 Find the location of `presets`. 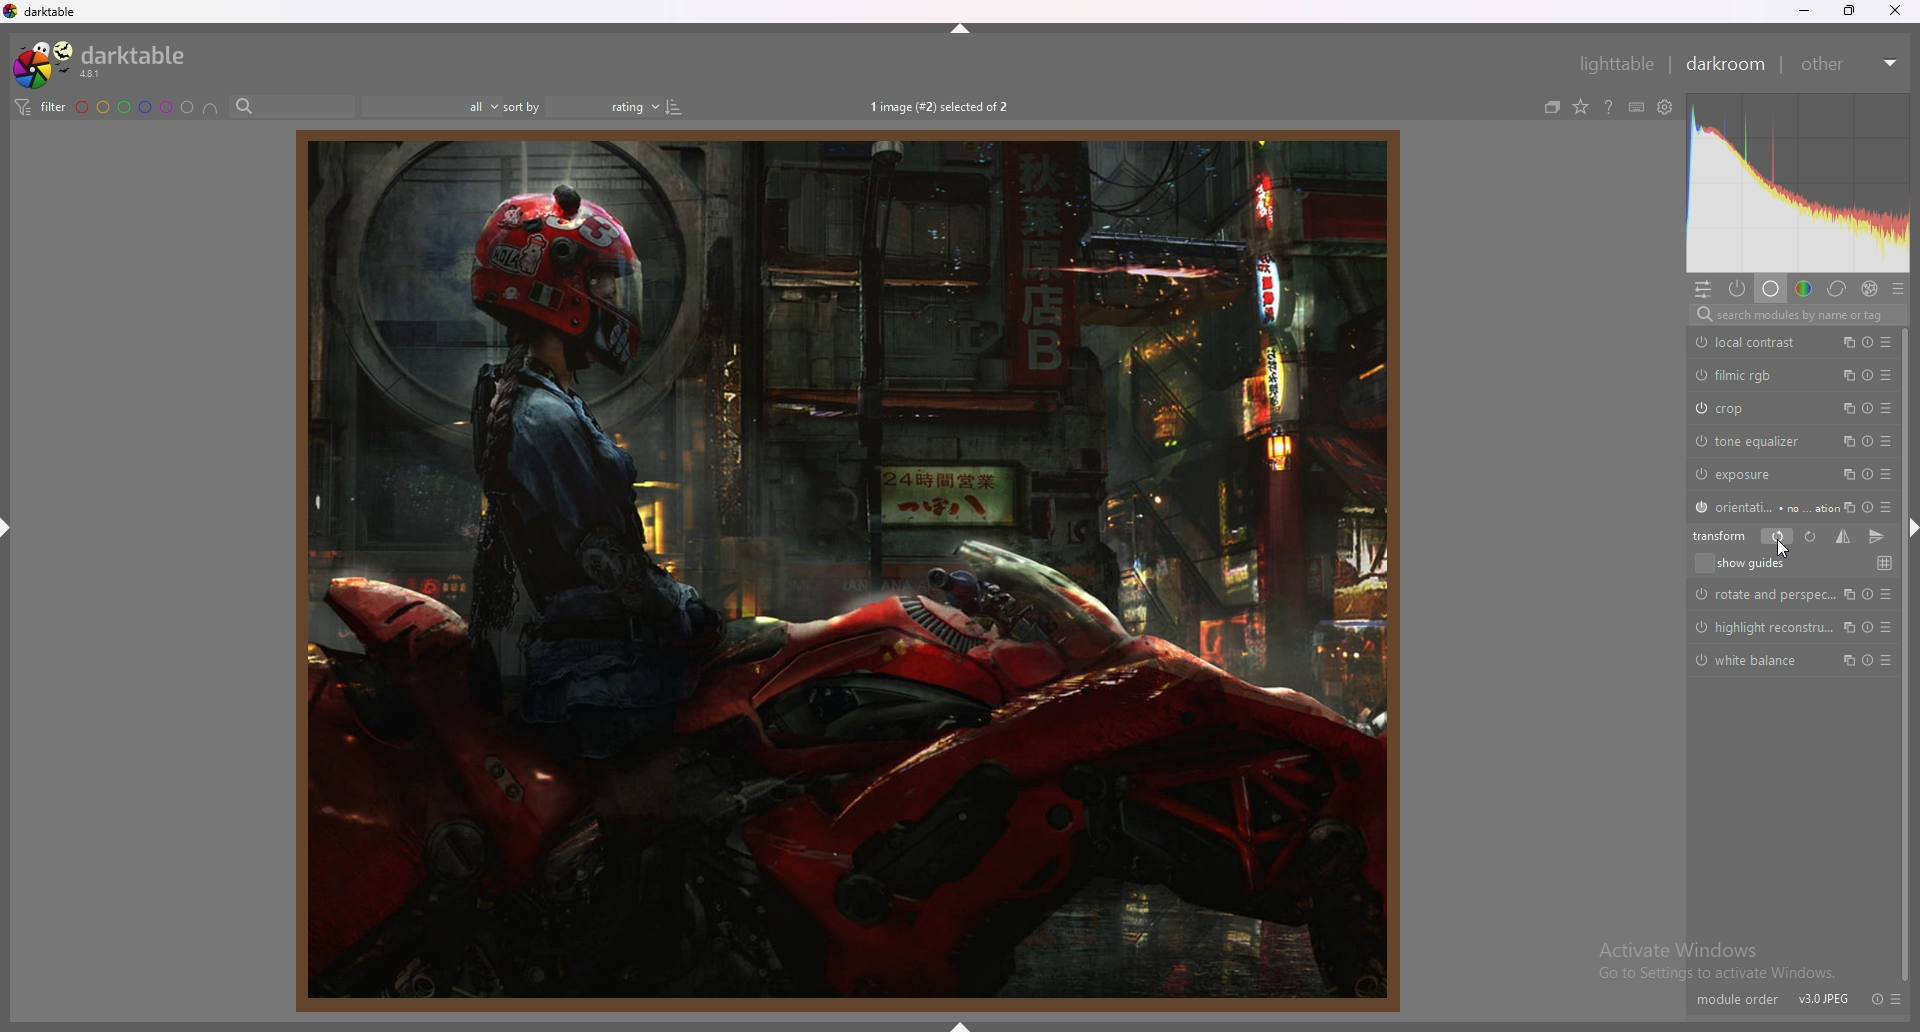

presets is located at coordinates (1885, 374).